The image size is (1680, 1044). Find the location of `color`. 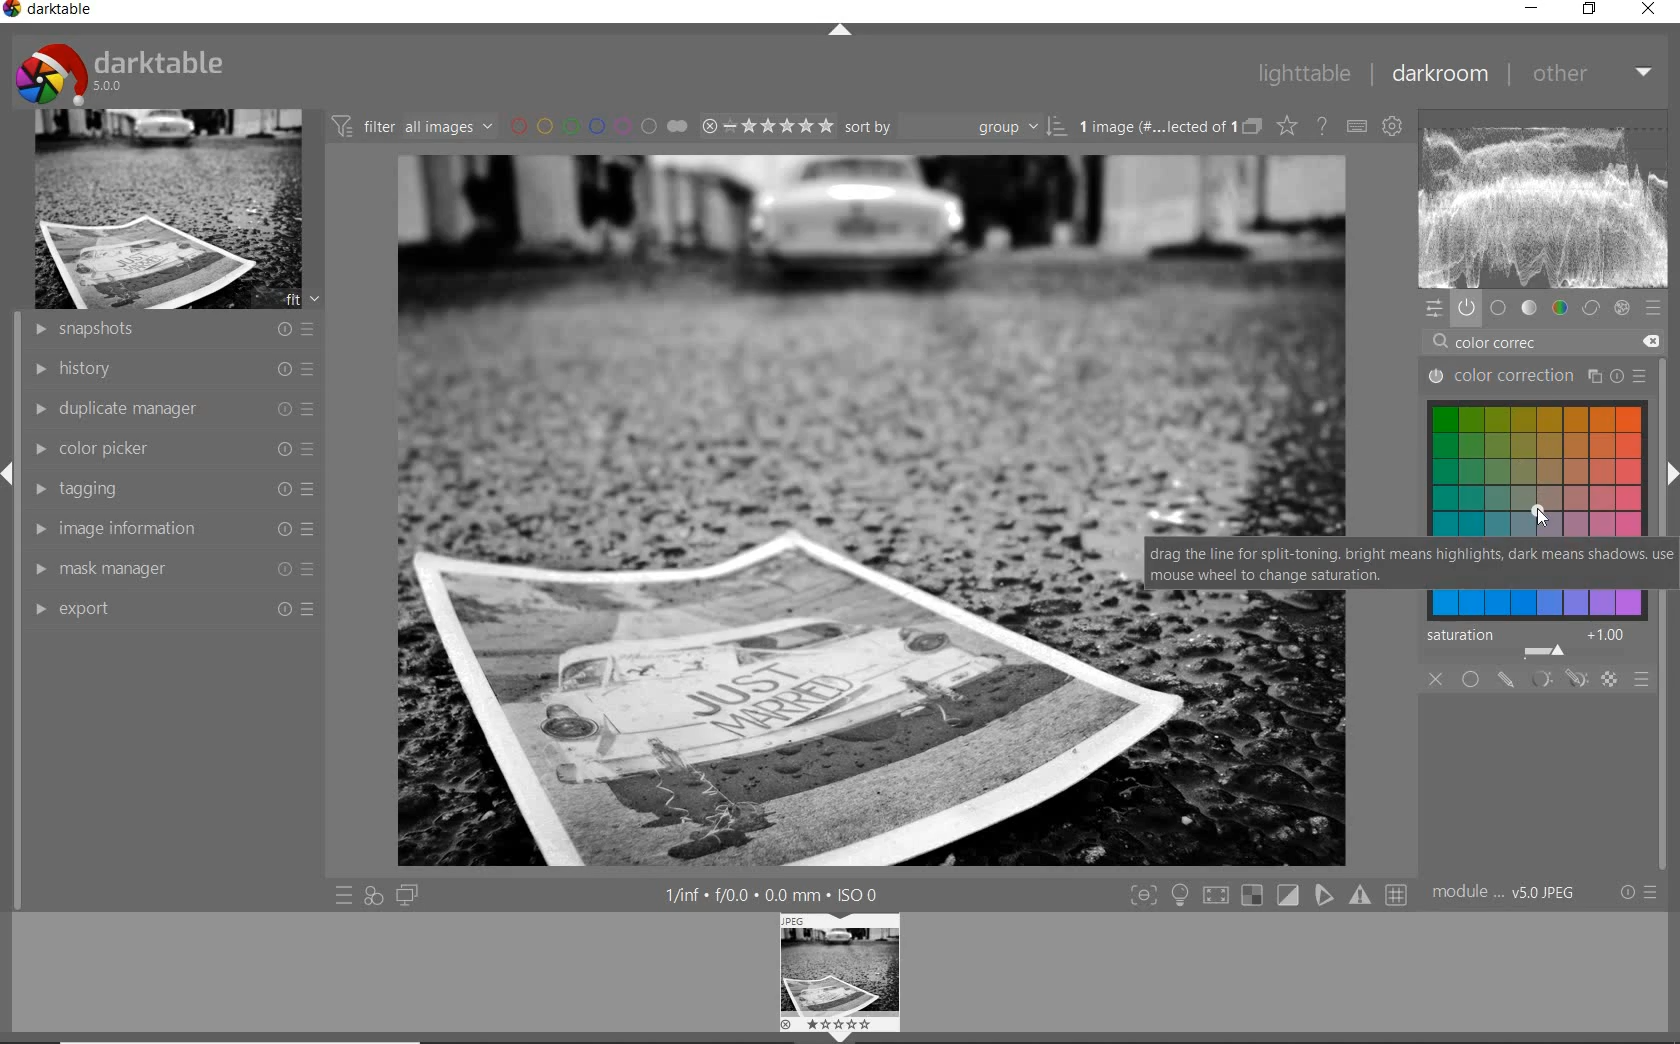

color is located at coordinates (1559, 309).